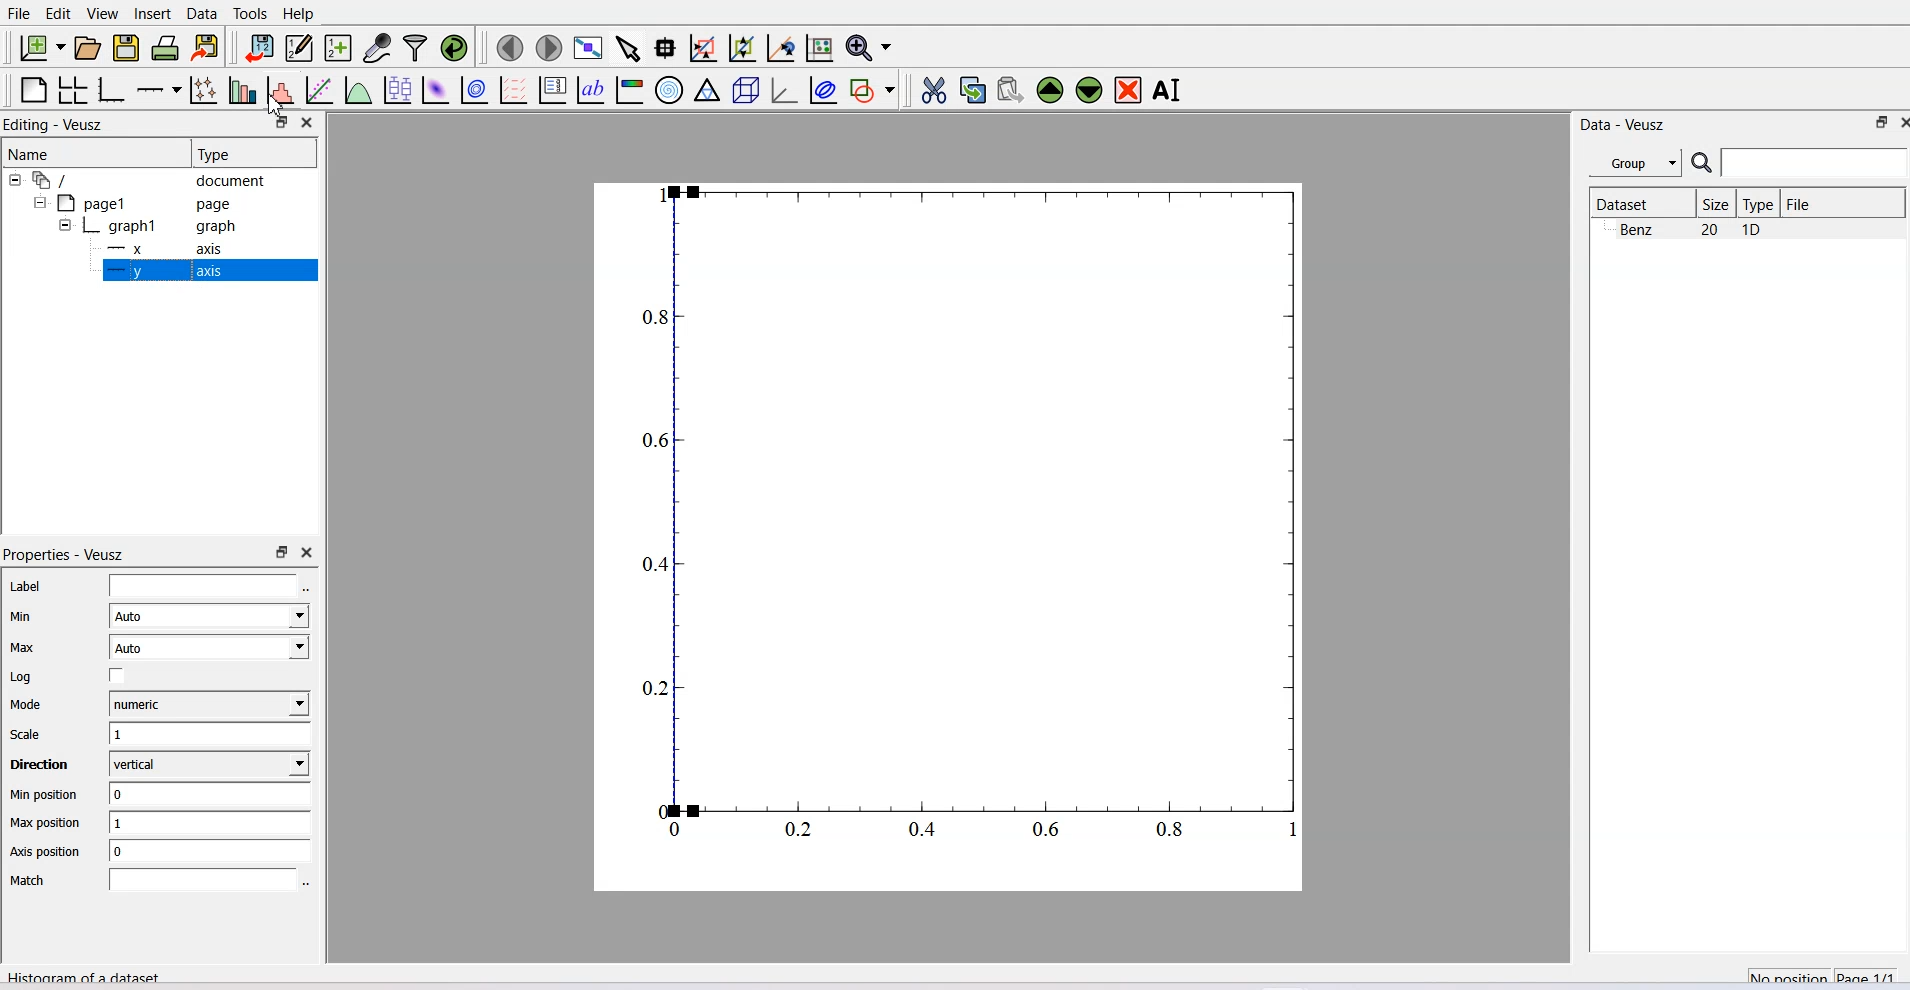  Describe the element at coordinates (1883, 122) in the screenshot. I see `Maximize` at that location.